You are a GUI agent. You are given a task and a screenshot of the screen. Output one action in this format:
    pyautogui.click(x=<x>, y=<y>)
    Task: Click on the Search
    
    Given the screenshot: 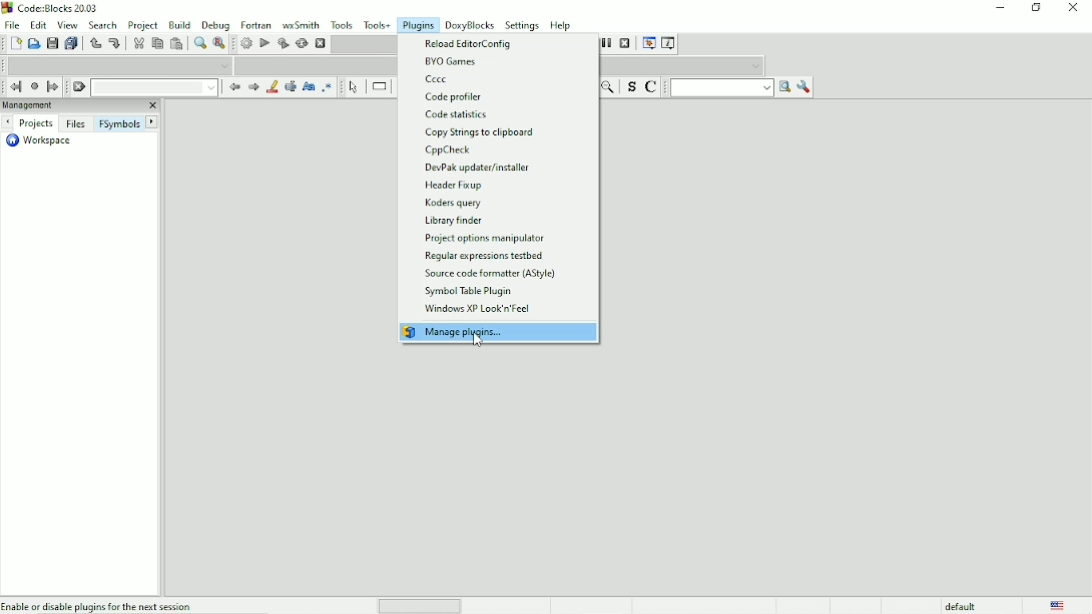 What is the action you would take?
    pyautogui.click(x=103, y=24)
    